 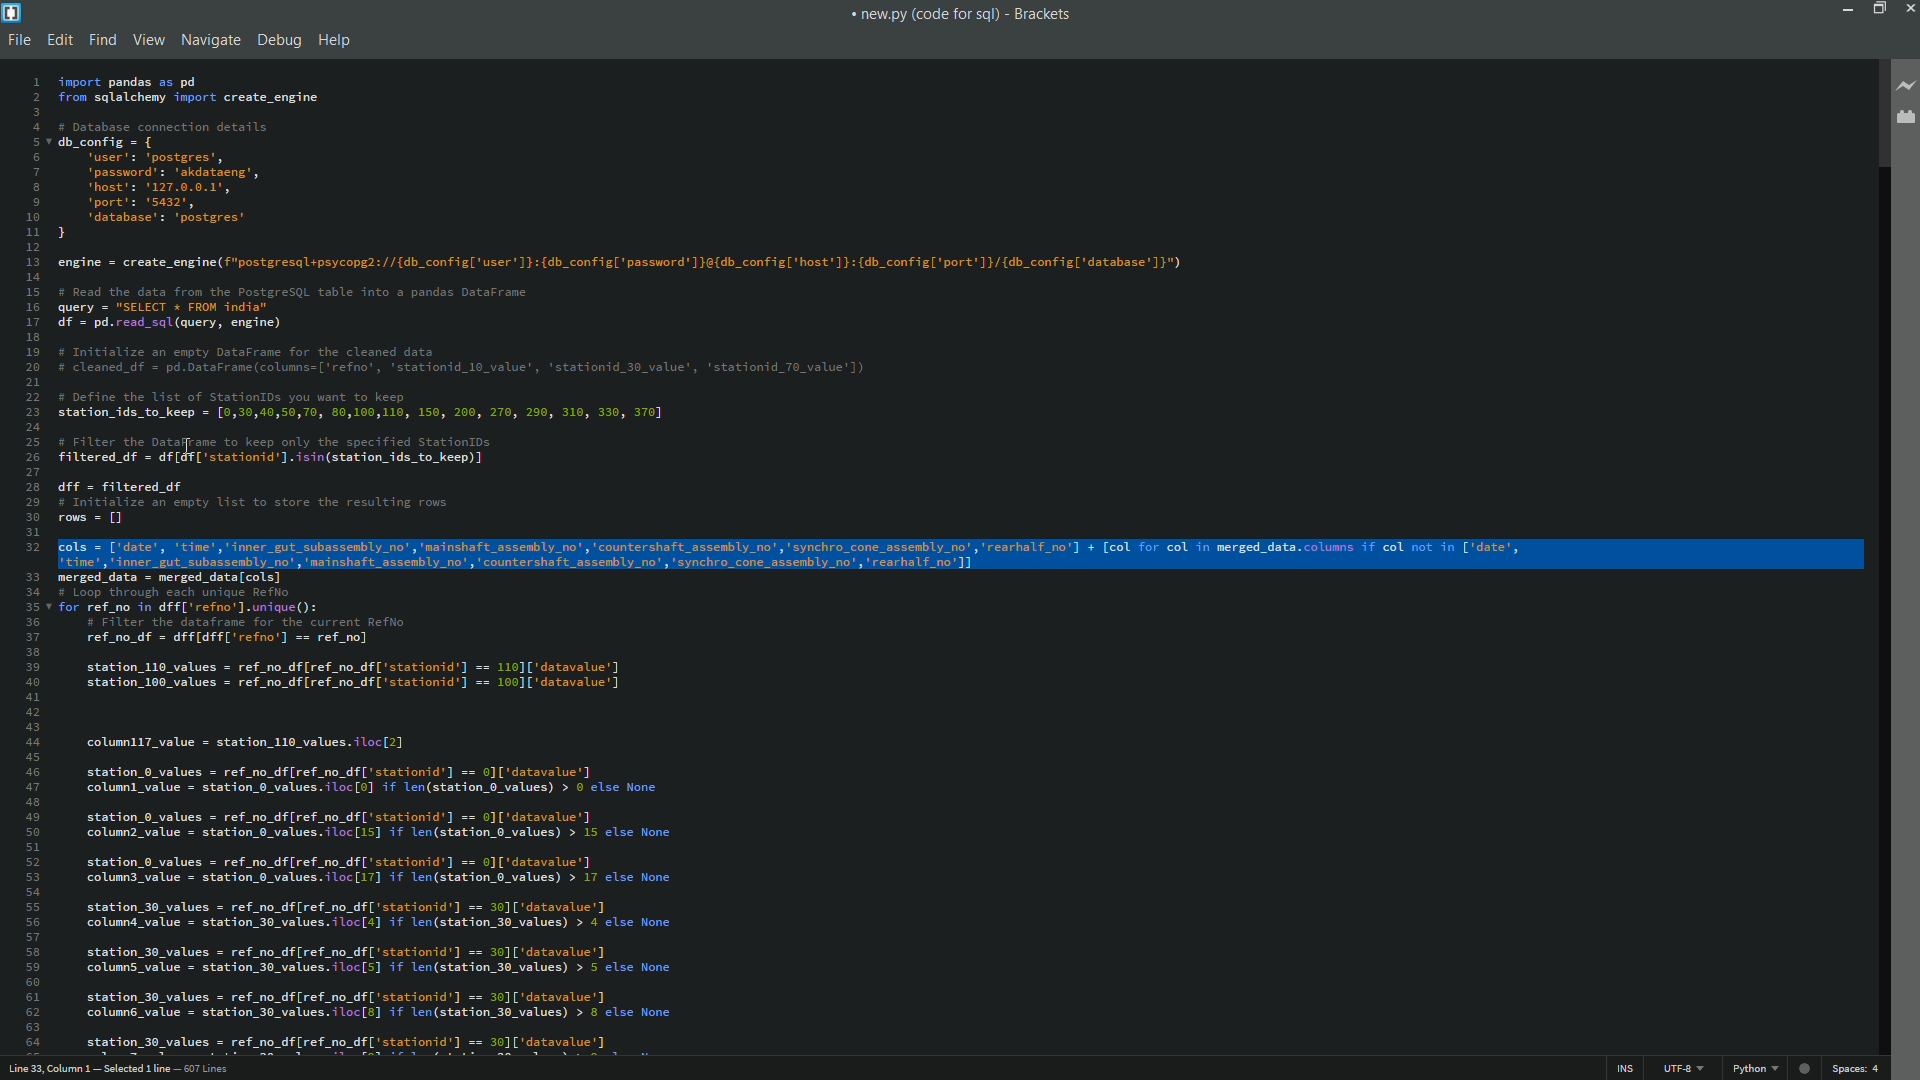 I want to click on file encoding, so click(x=1681, y=1069).